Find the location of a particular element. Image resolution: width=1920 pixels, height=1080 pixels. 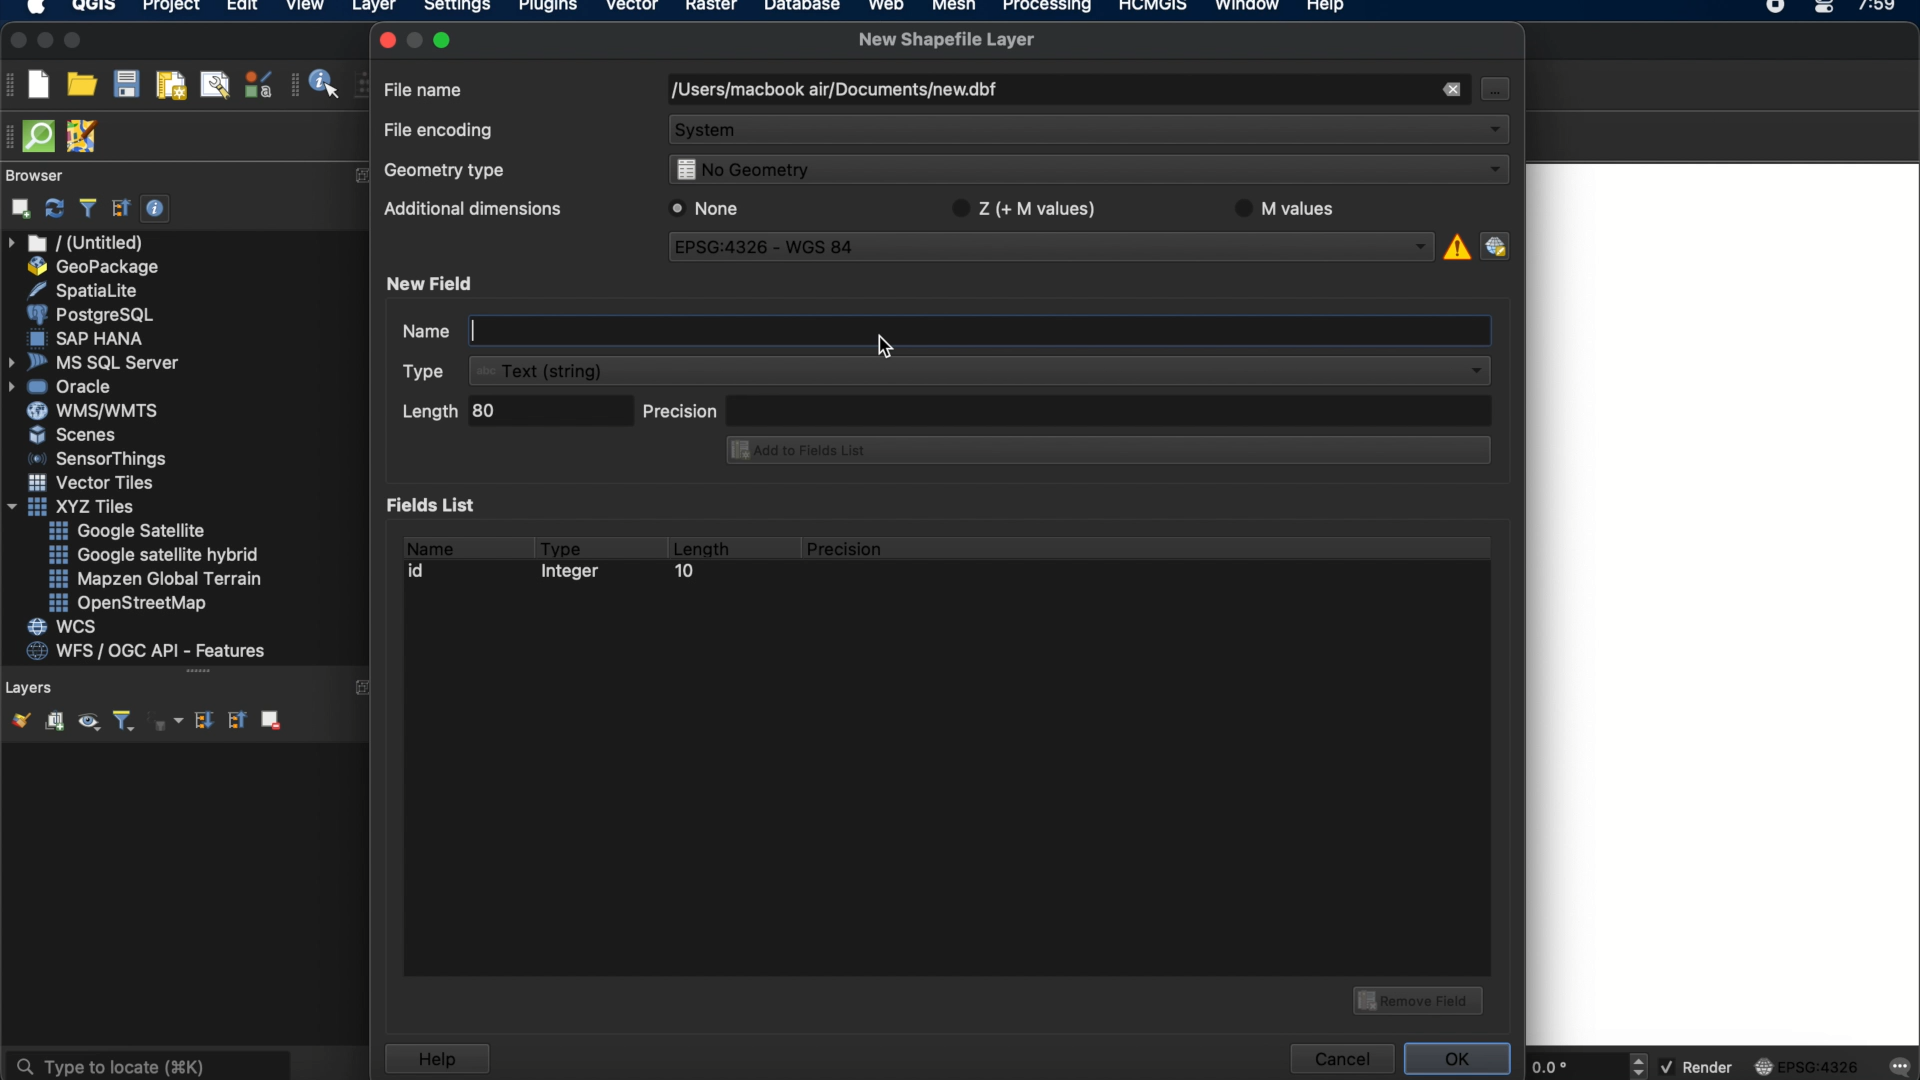

system dropdown menu is located at coordinates (1090, 132).